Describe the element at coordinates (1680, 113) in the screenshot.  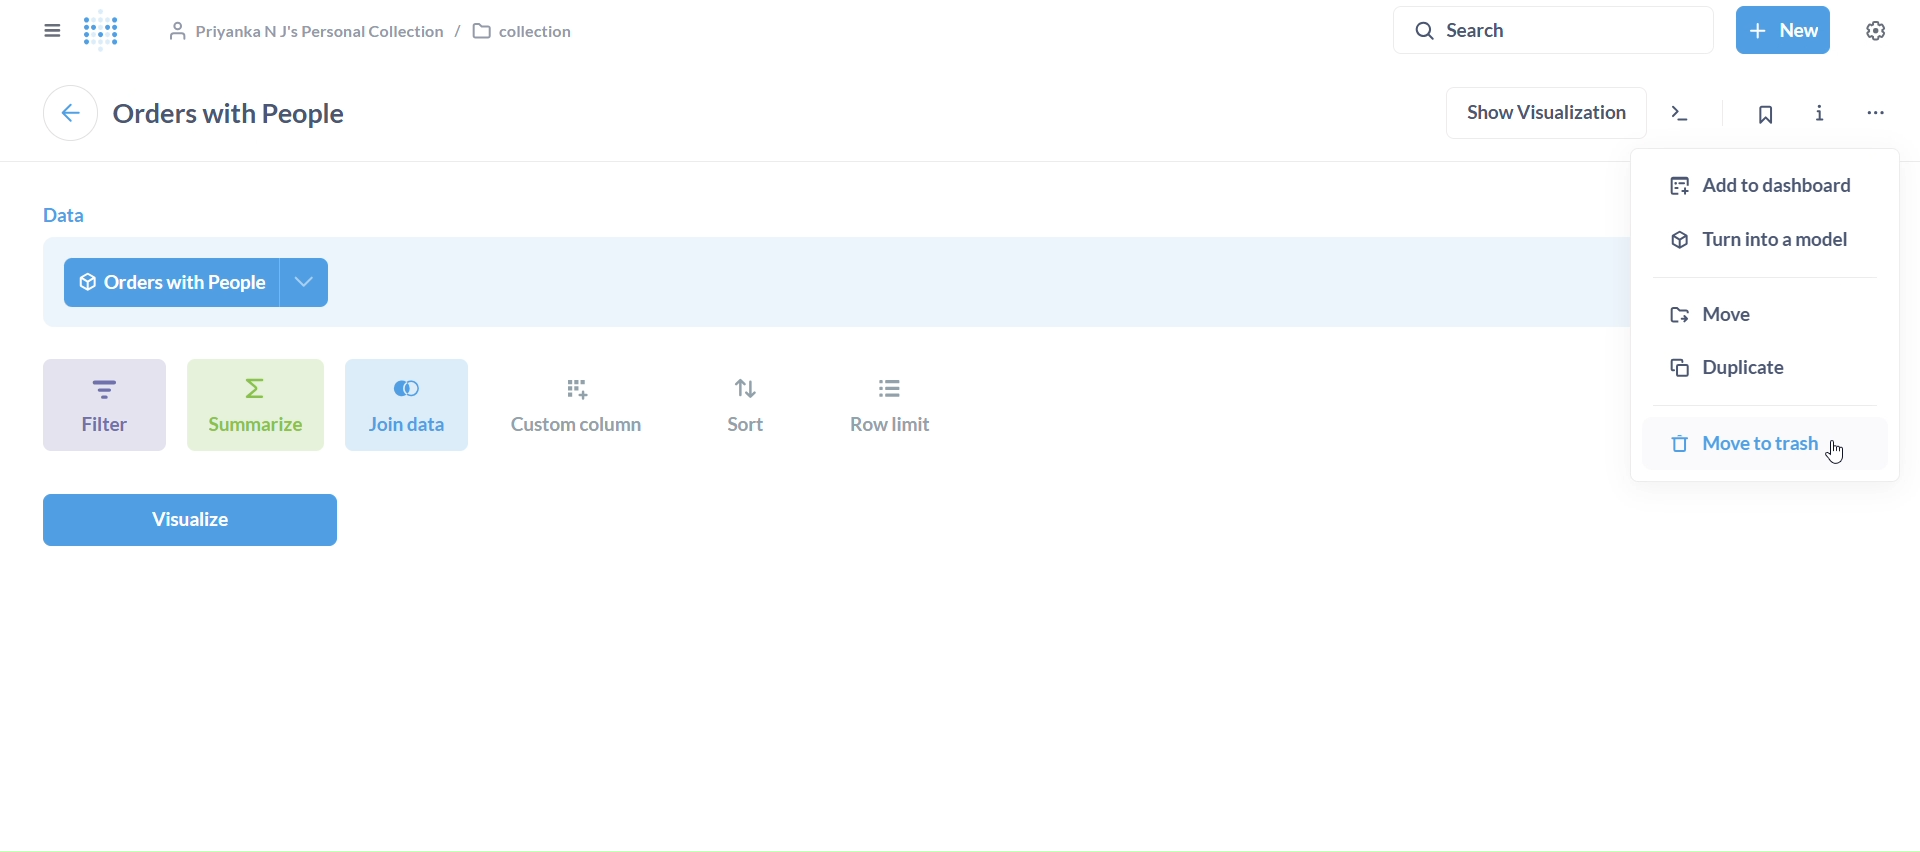
I see `view the sql` at that location.